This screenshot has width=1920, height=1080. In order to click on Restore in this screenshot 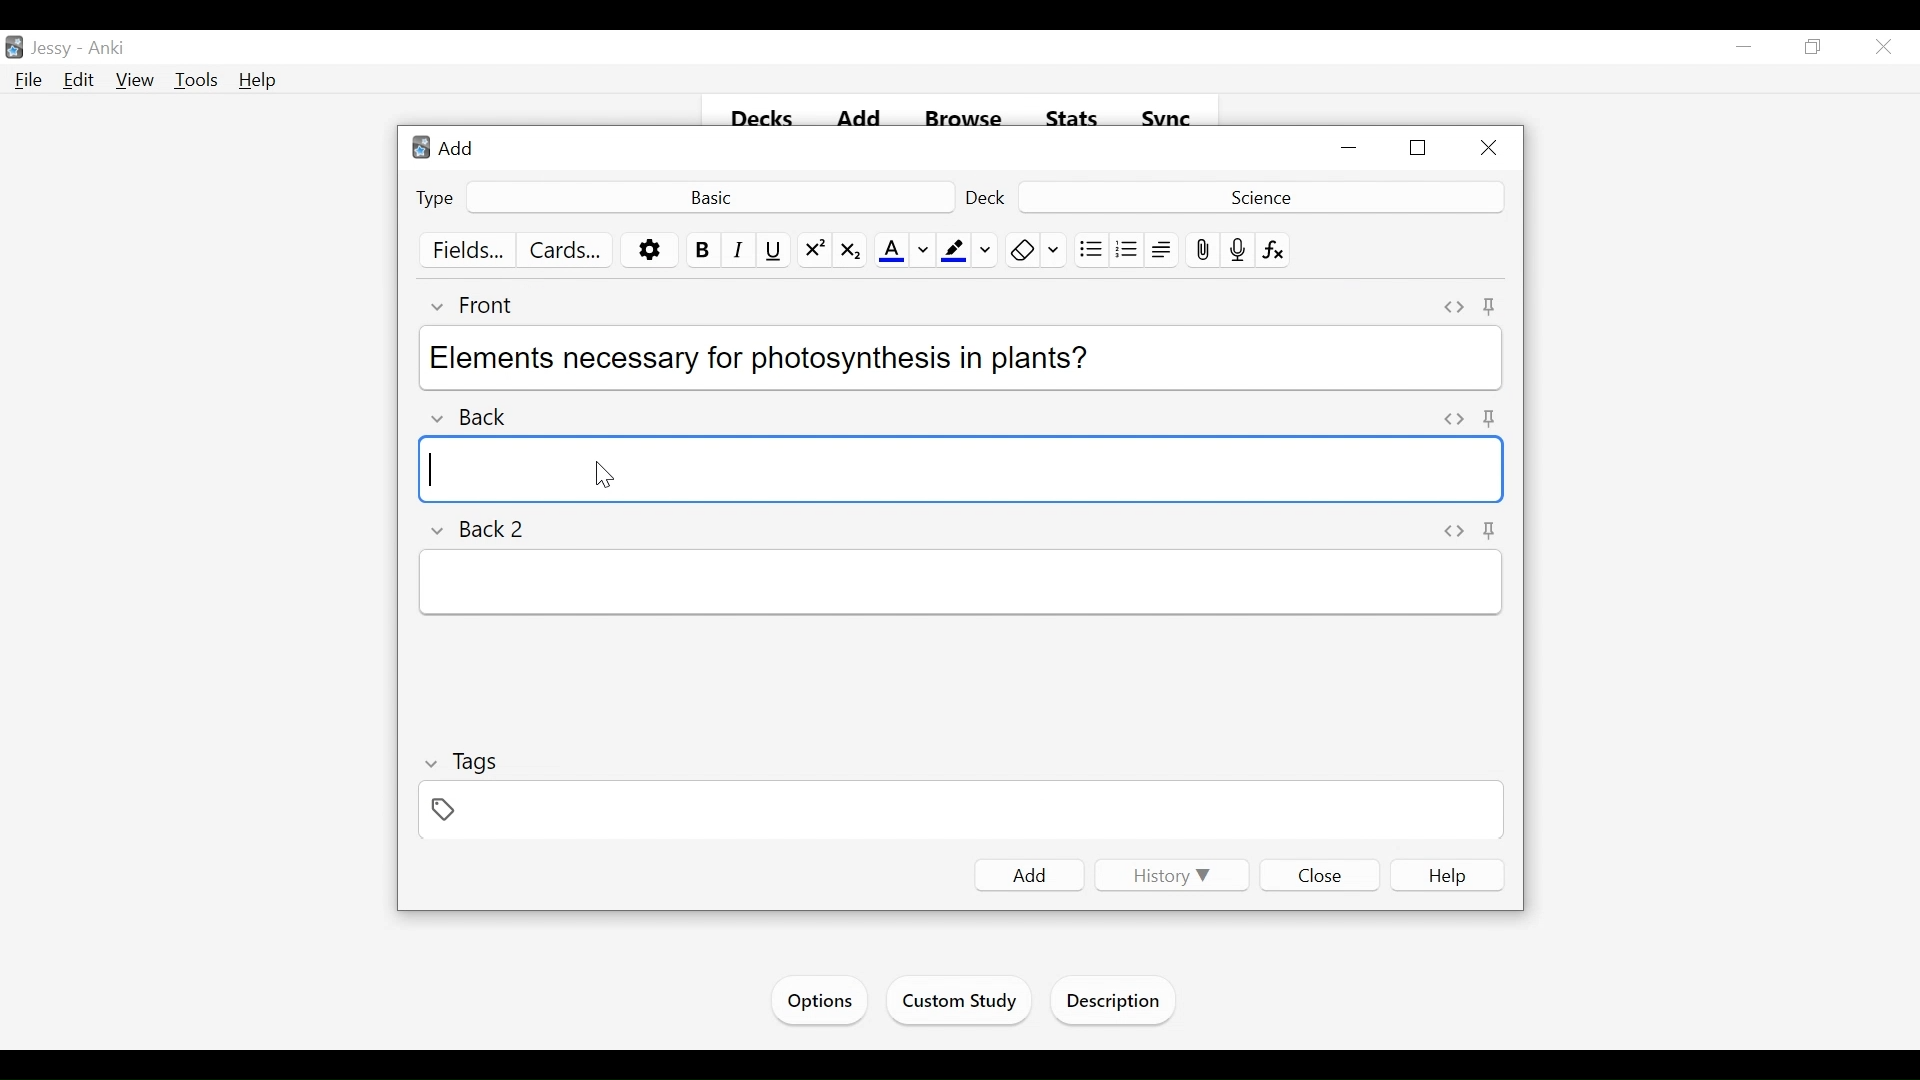, I will do `click(1811, 48)`.